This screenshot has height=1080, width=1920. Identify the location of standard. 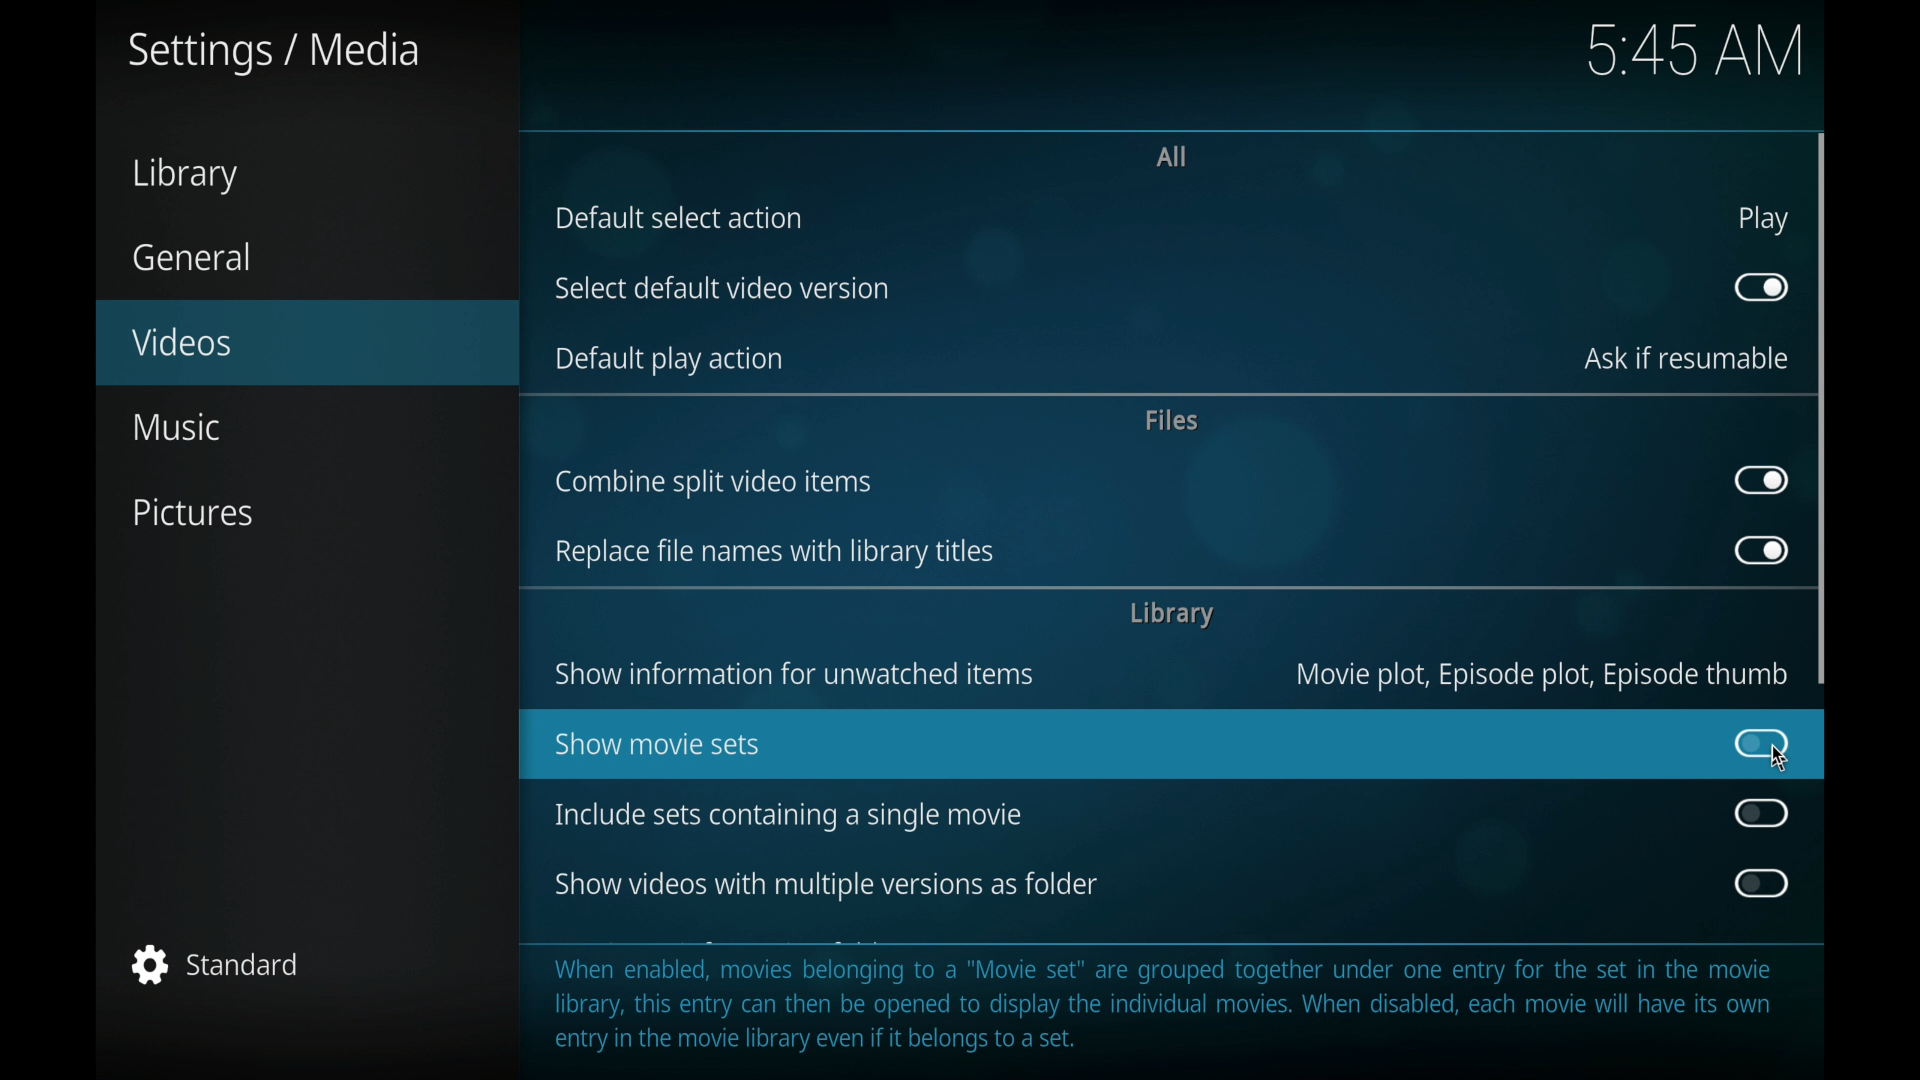
(216, 964).